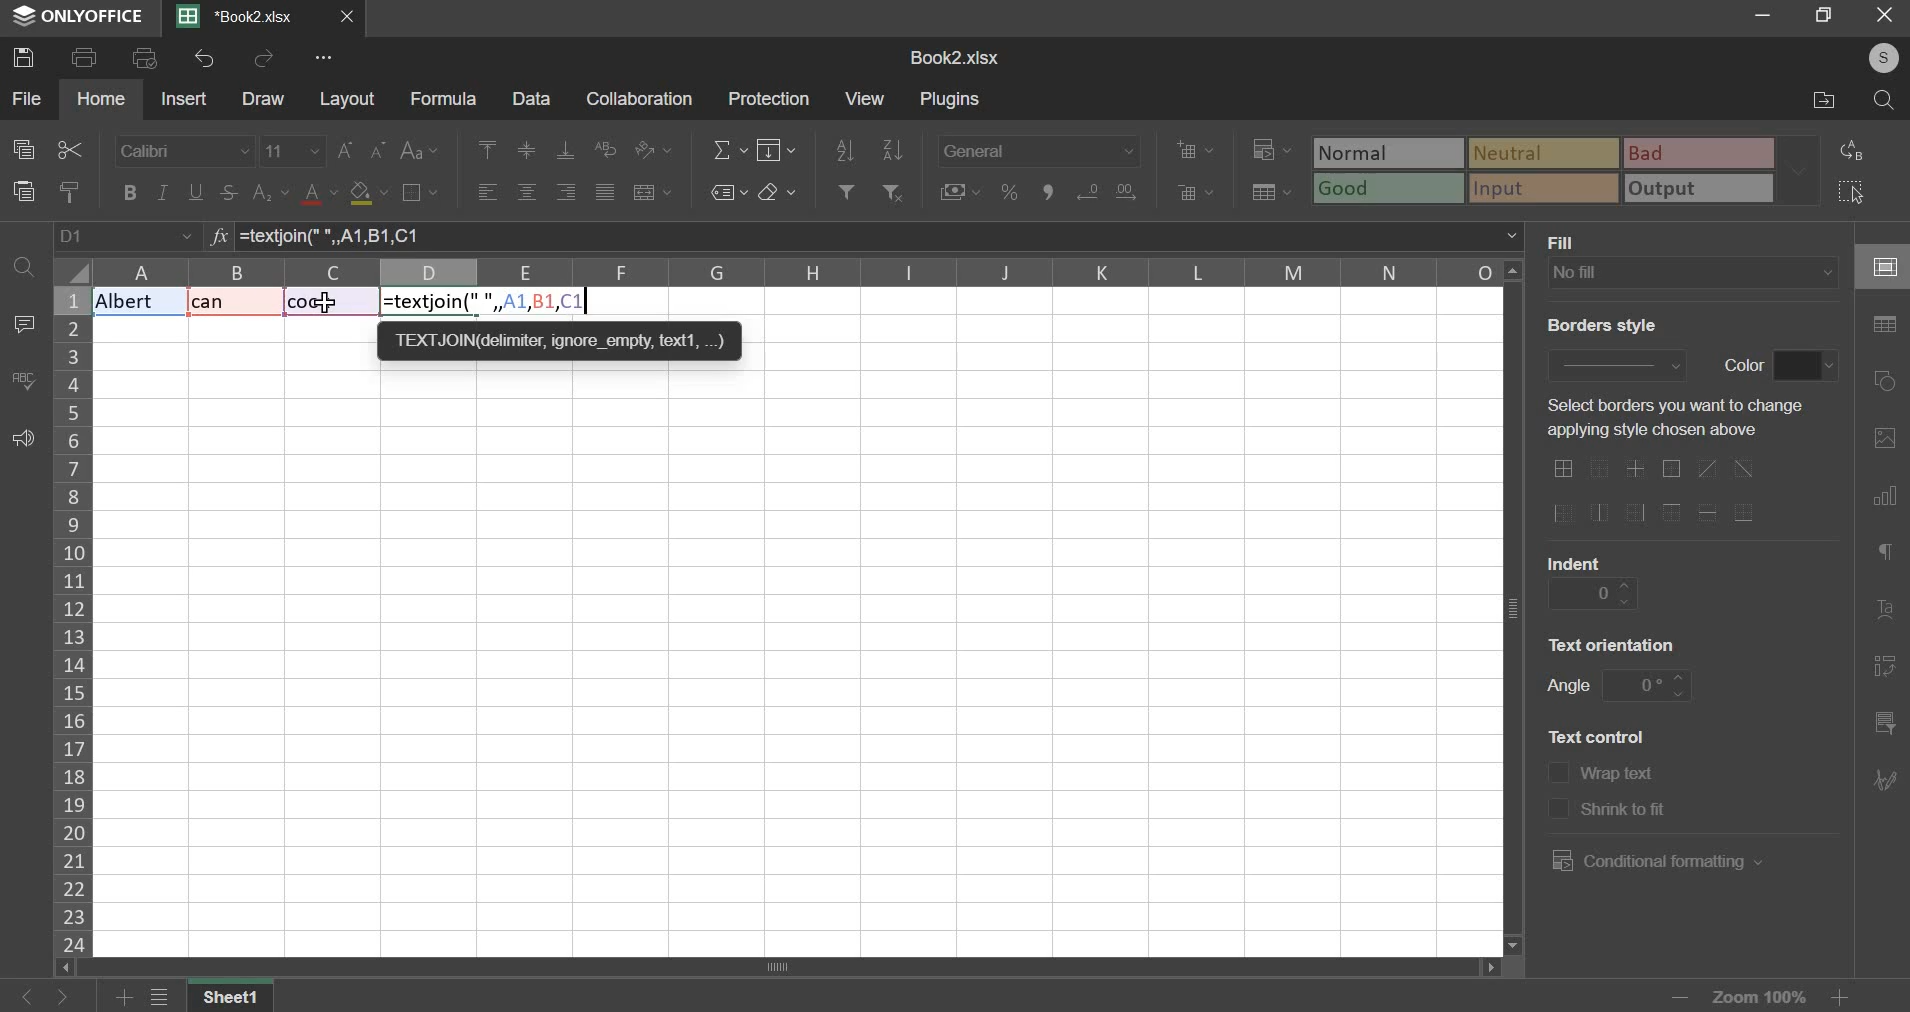 Image resolution: width=1910 pixels, height=1012 pixels. What do you see at coordinates (845, 147) in the screenshot?
I see `sort ascending` at bounding box center [845, 147].